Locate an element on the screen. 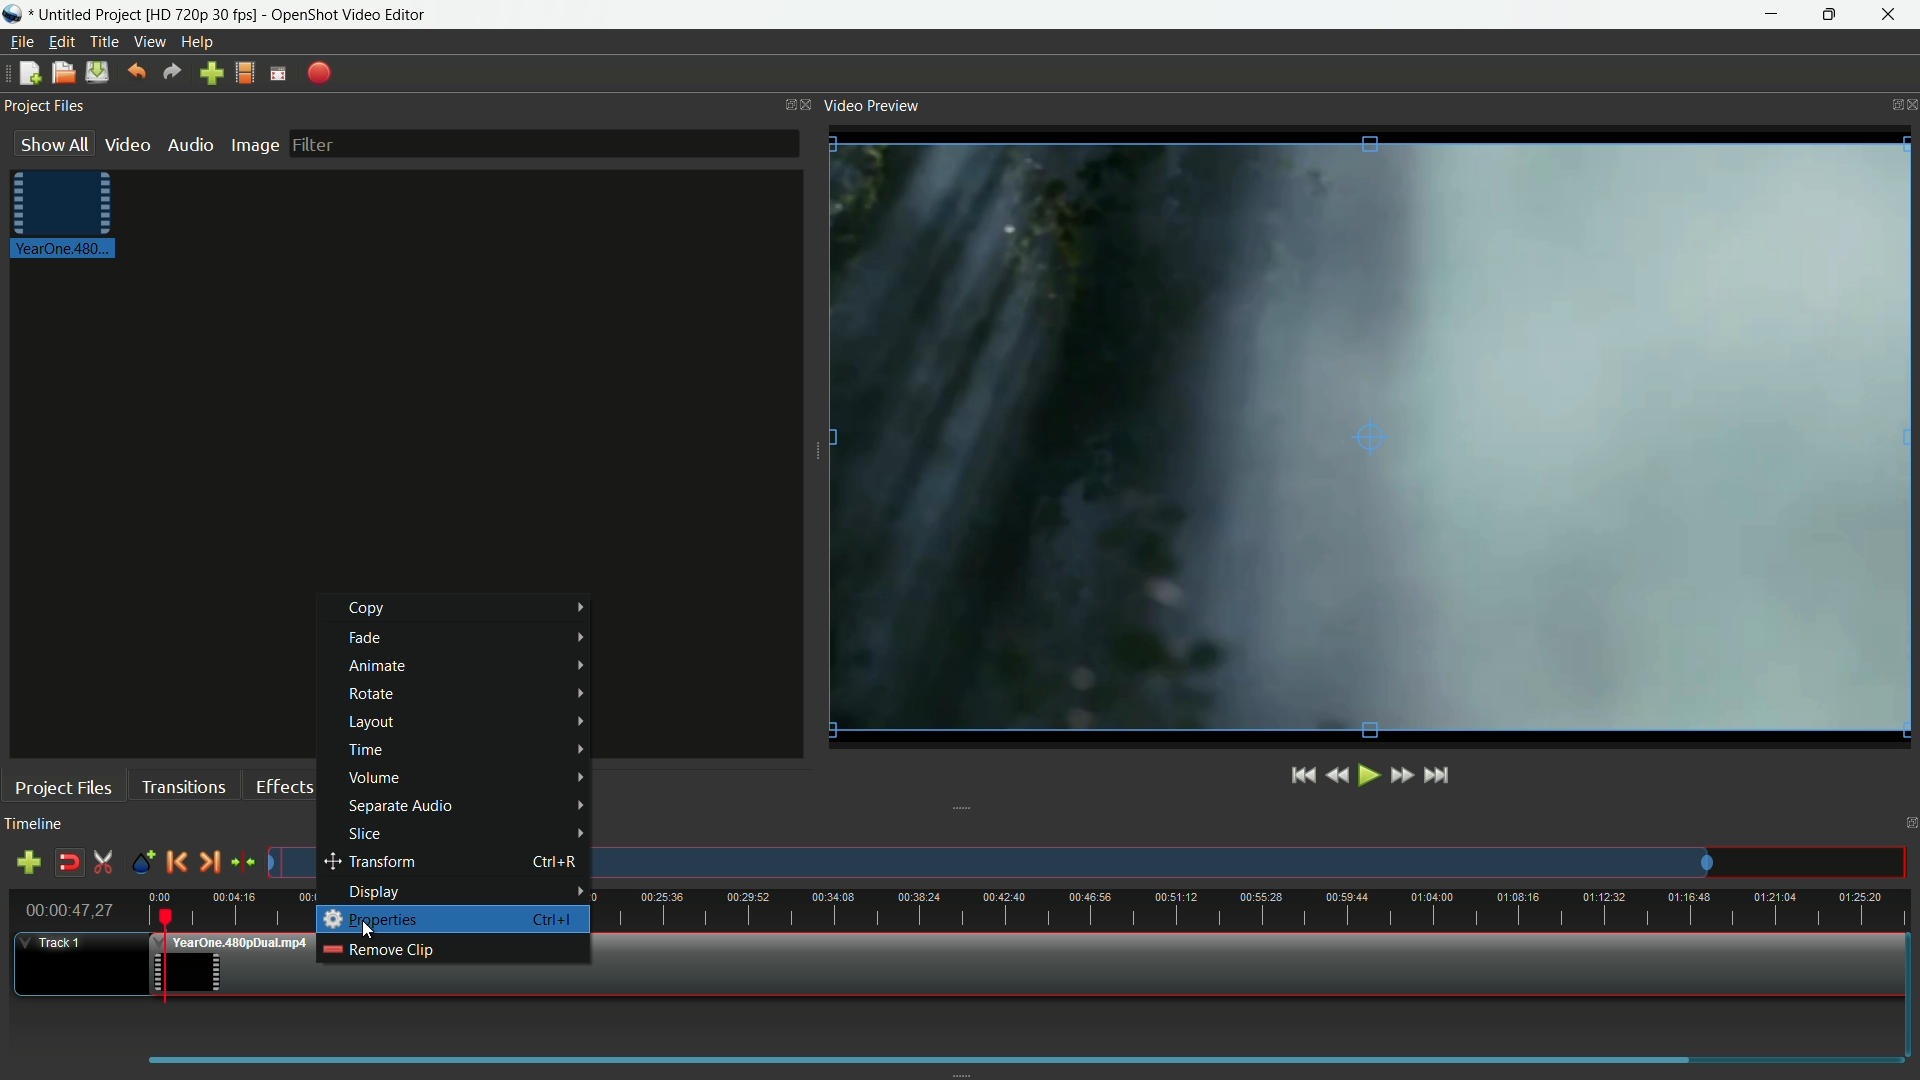 This screenshot has width=1920, height=1080. close app is located at coordinates (1891, 15).